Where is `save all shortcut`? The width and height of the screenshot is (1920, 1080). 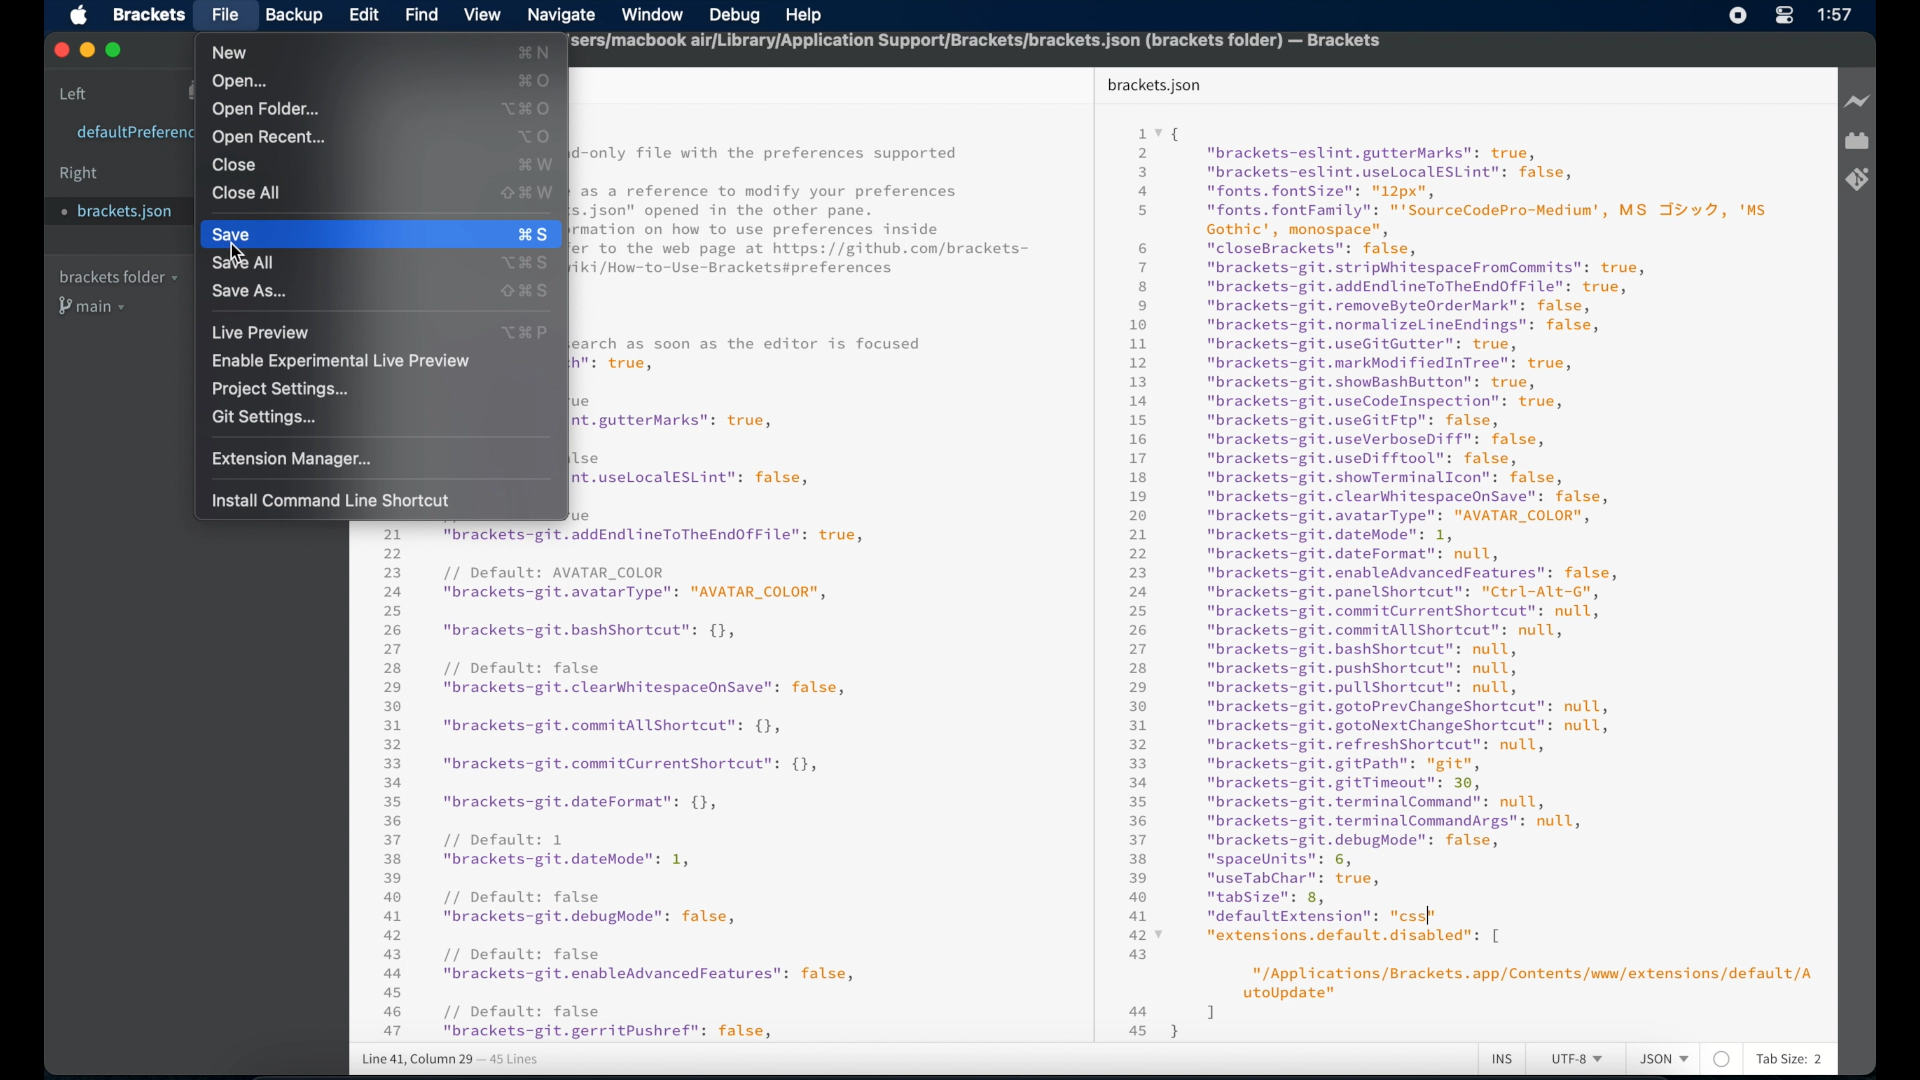 save all shortcut is located at coordinates (525, 263).